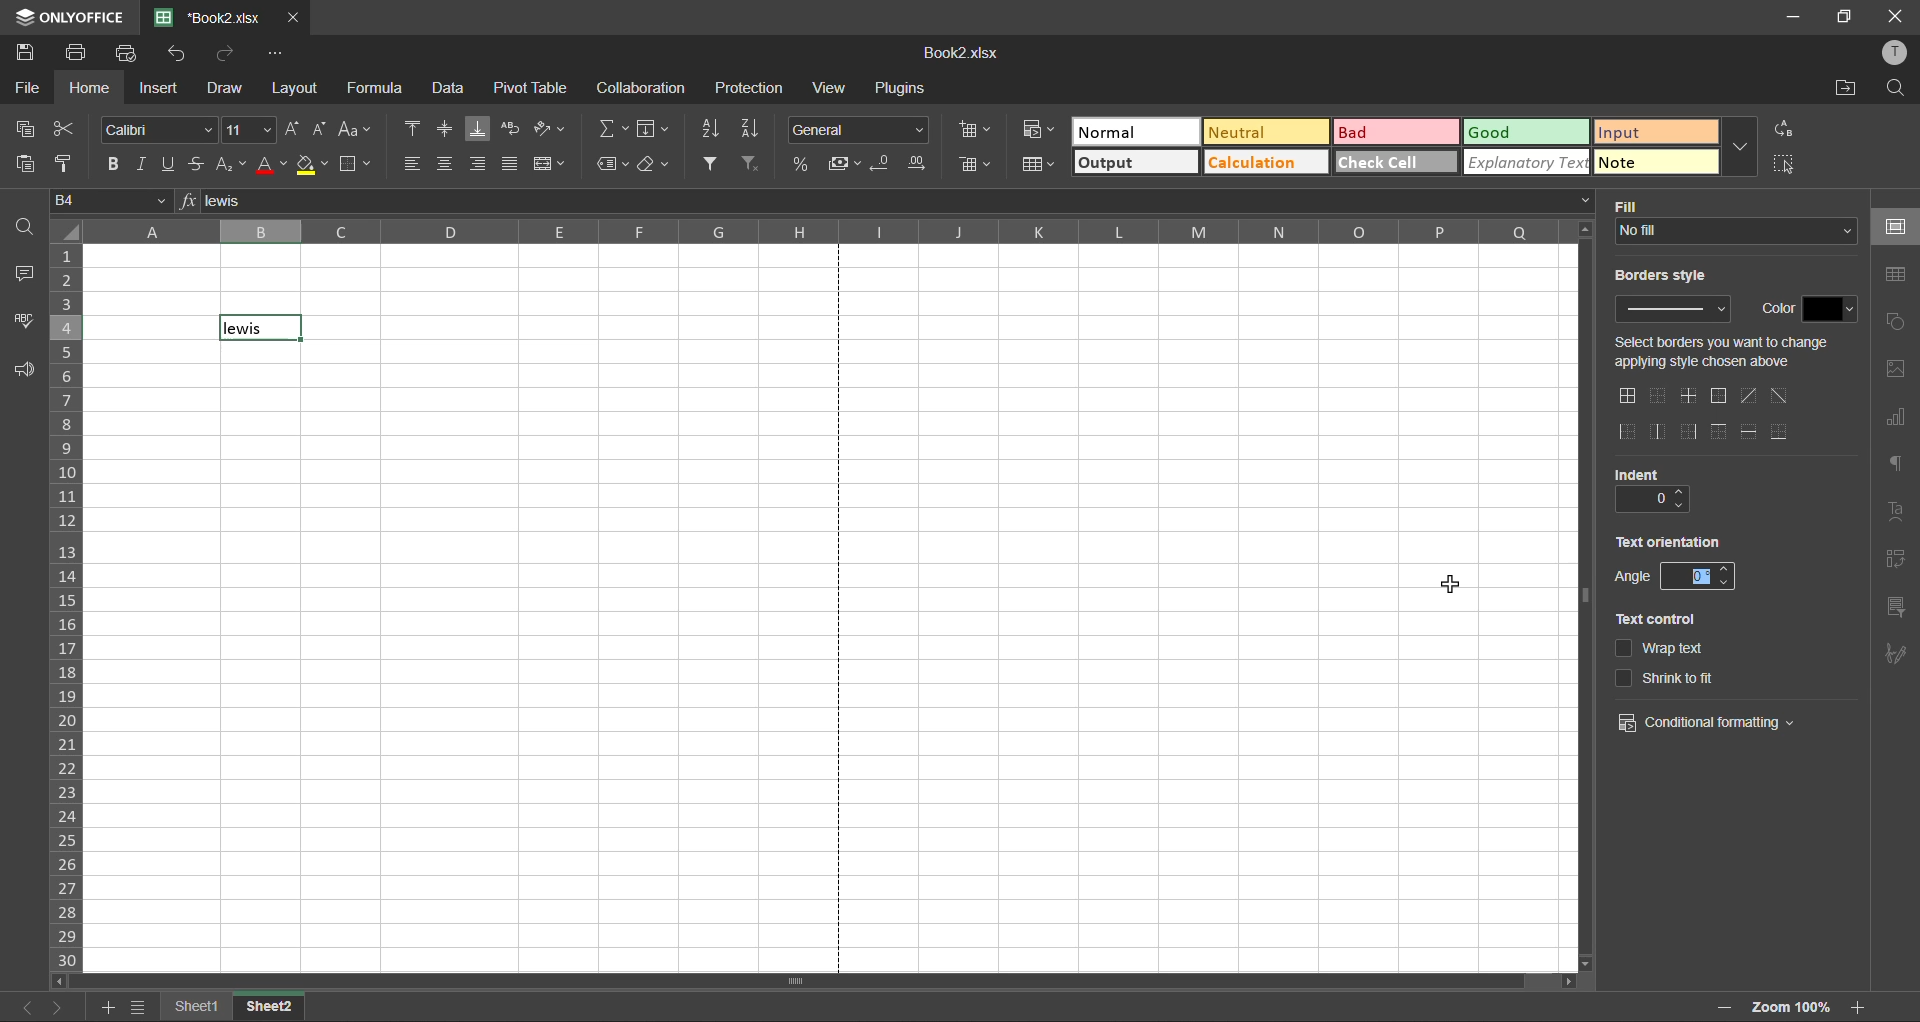 This screenshot has width=1920, height=1022. I want to click on outer bottom border only, so click(1783, 431).